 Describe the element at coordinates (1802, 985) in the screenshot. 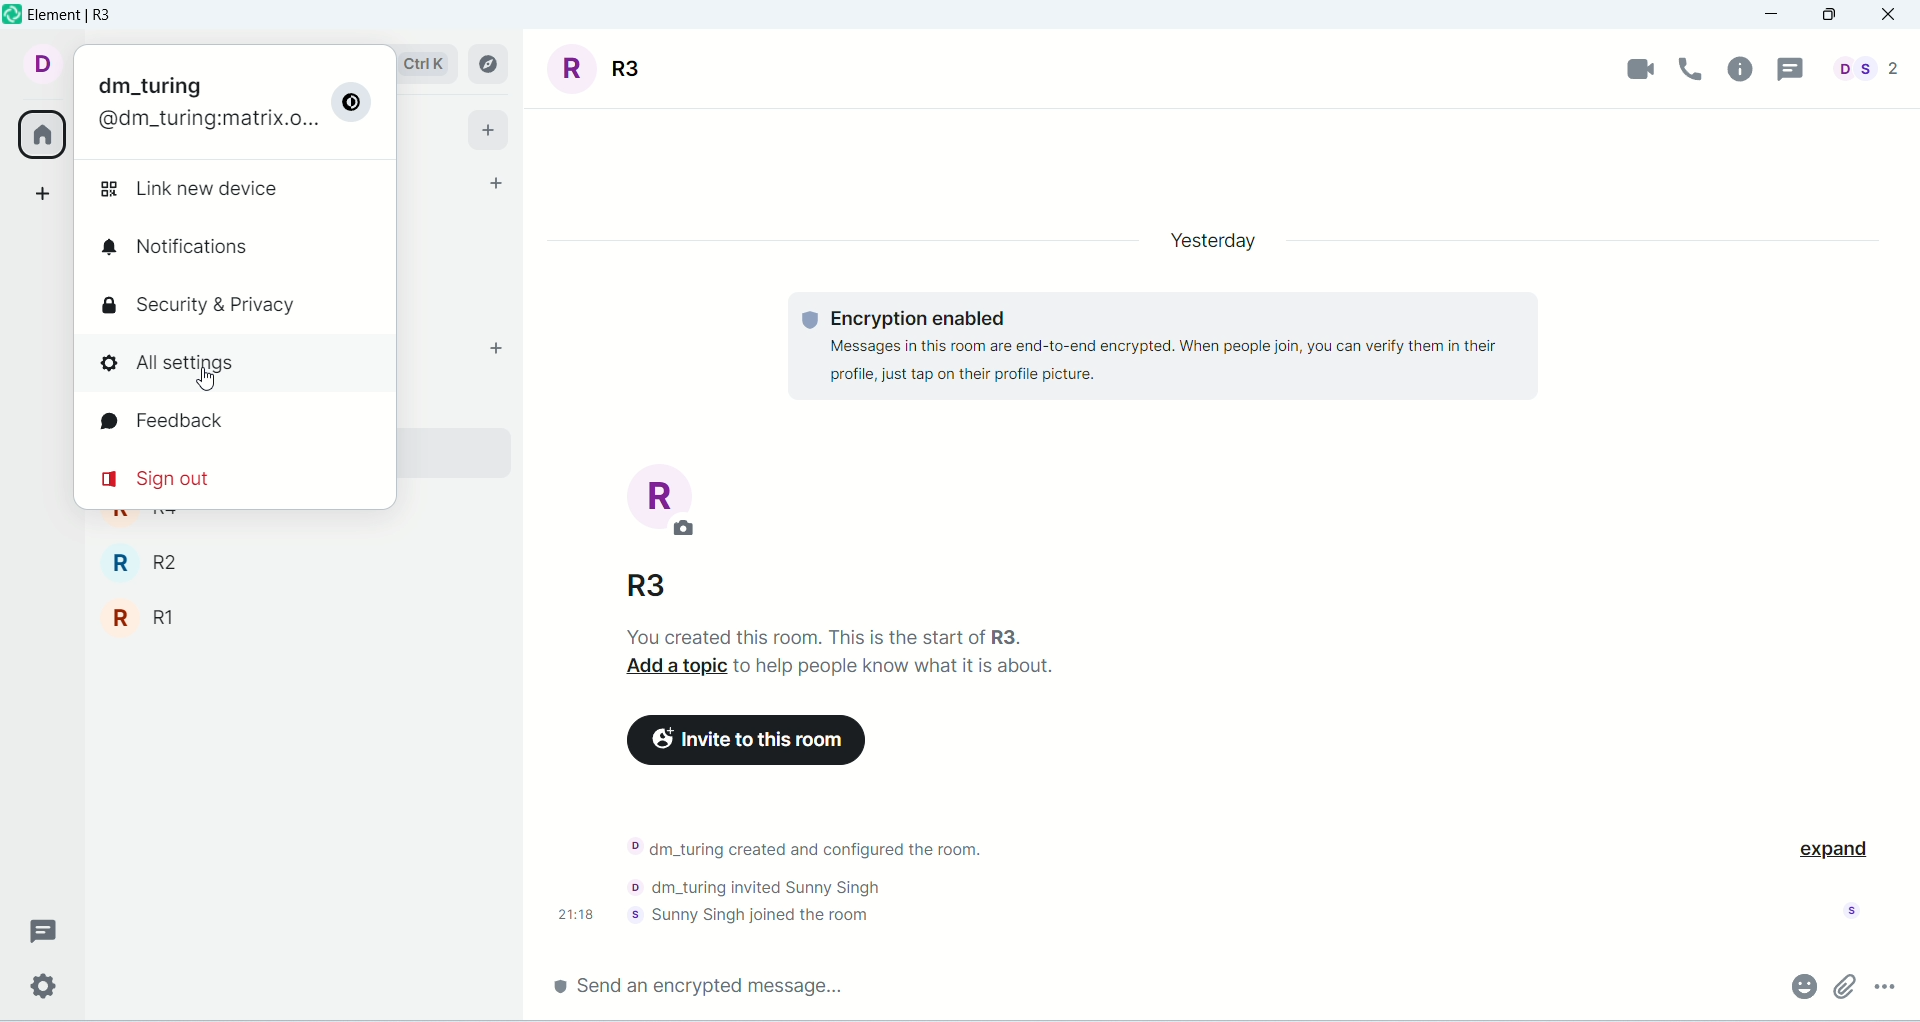

I see `emoji` at that location.